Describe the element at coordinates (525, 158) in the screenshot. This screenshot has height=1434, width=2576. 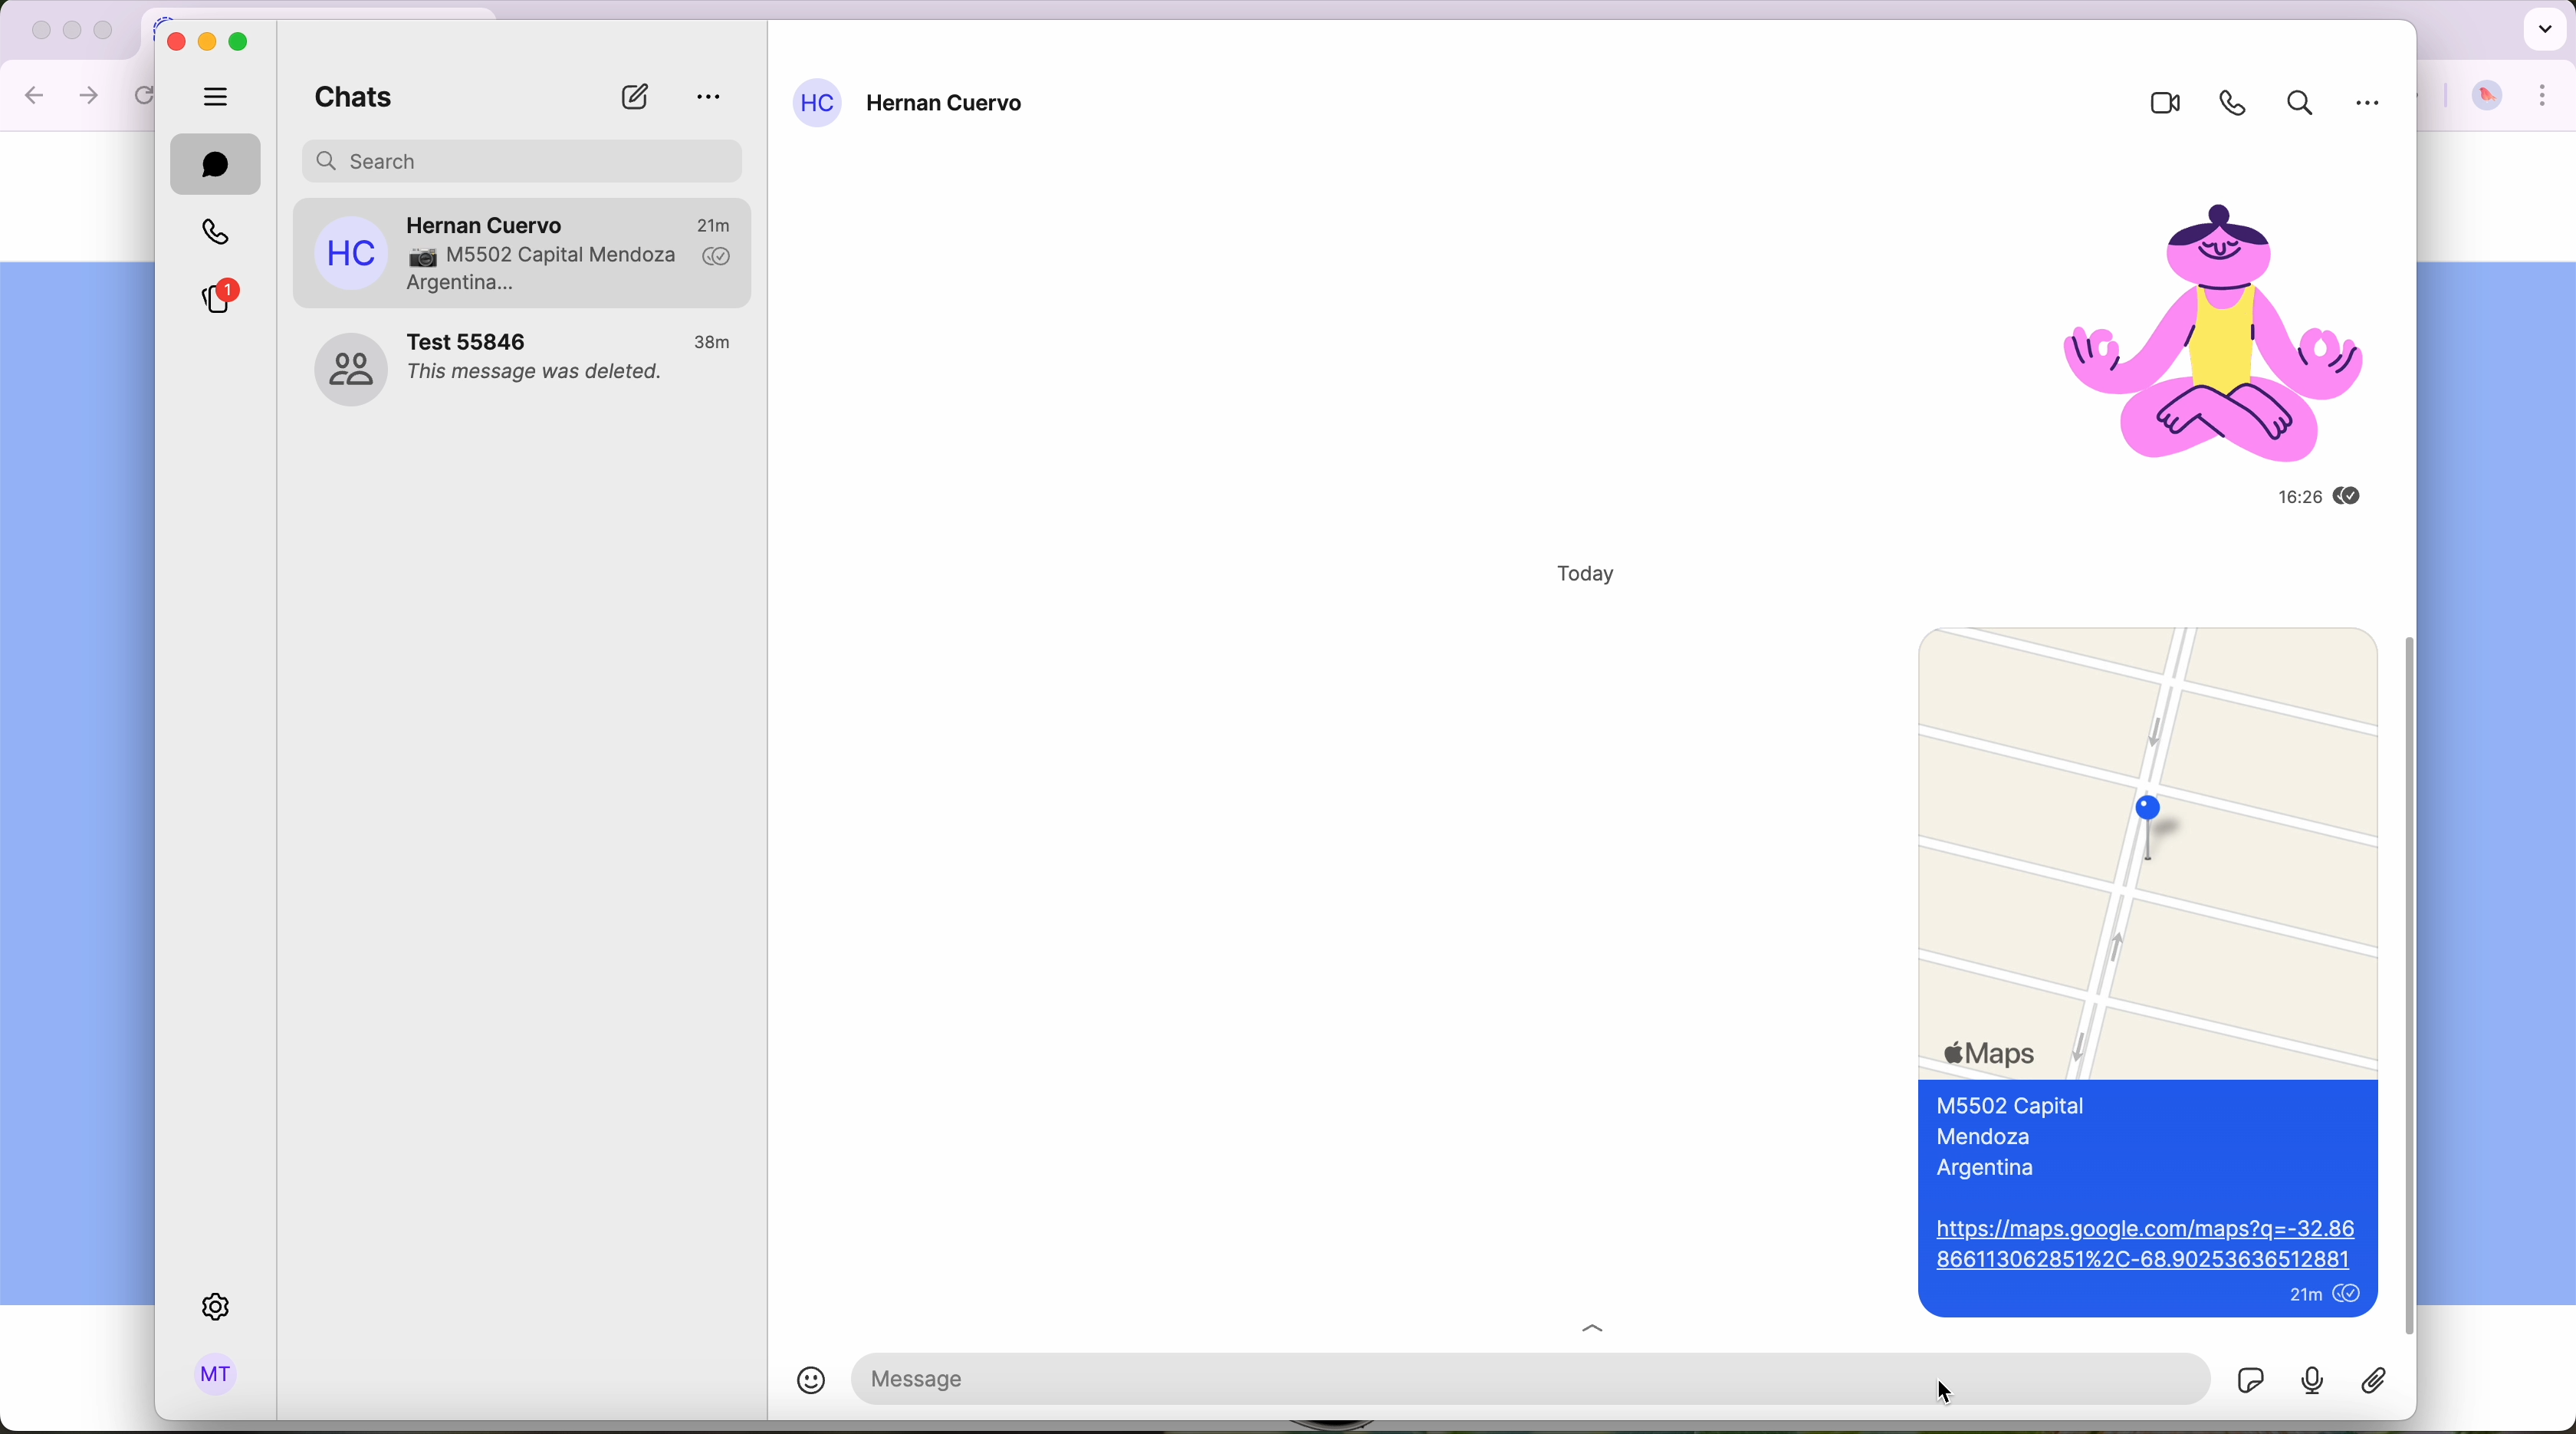
I see `search bar` at that location.